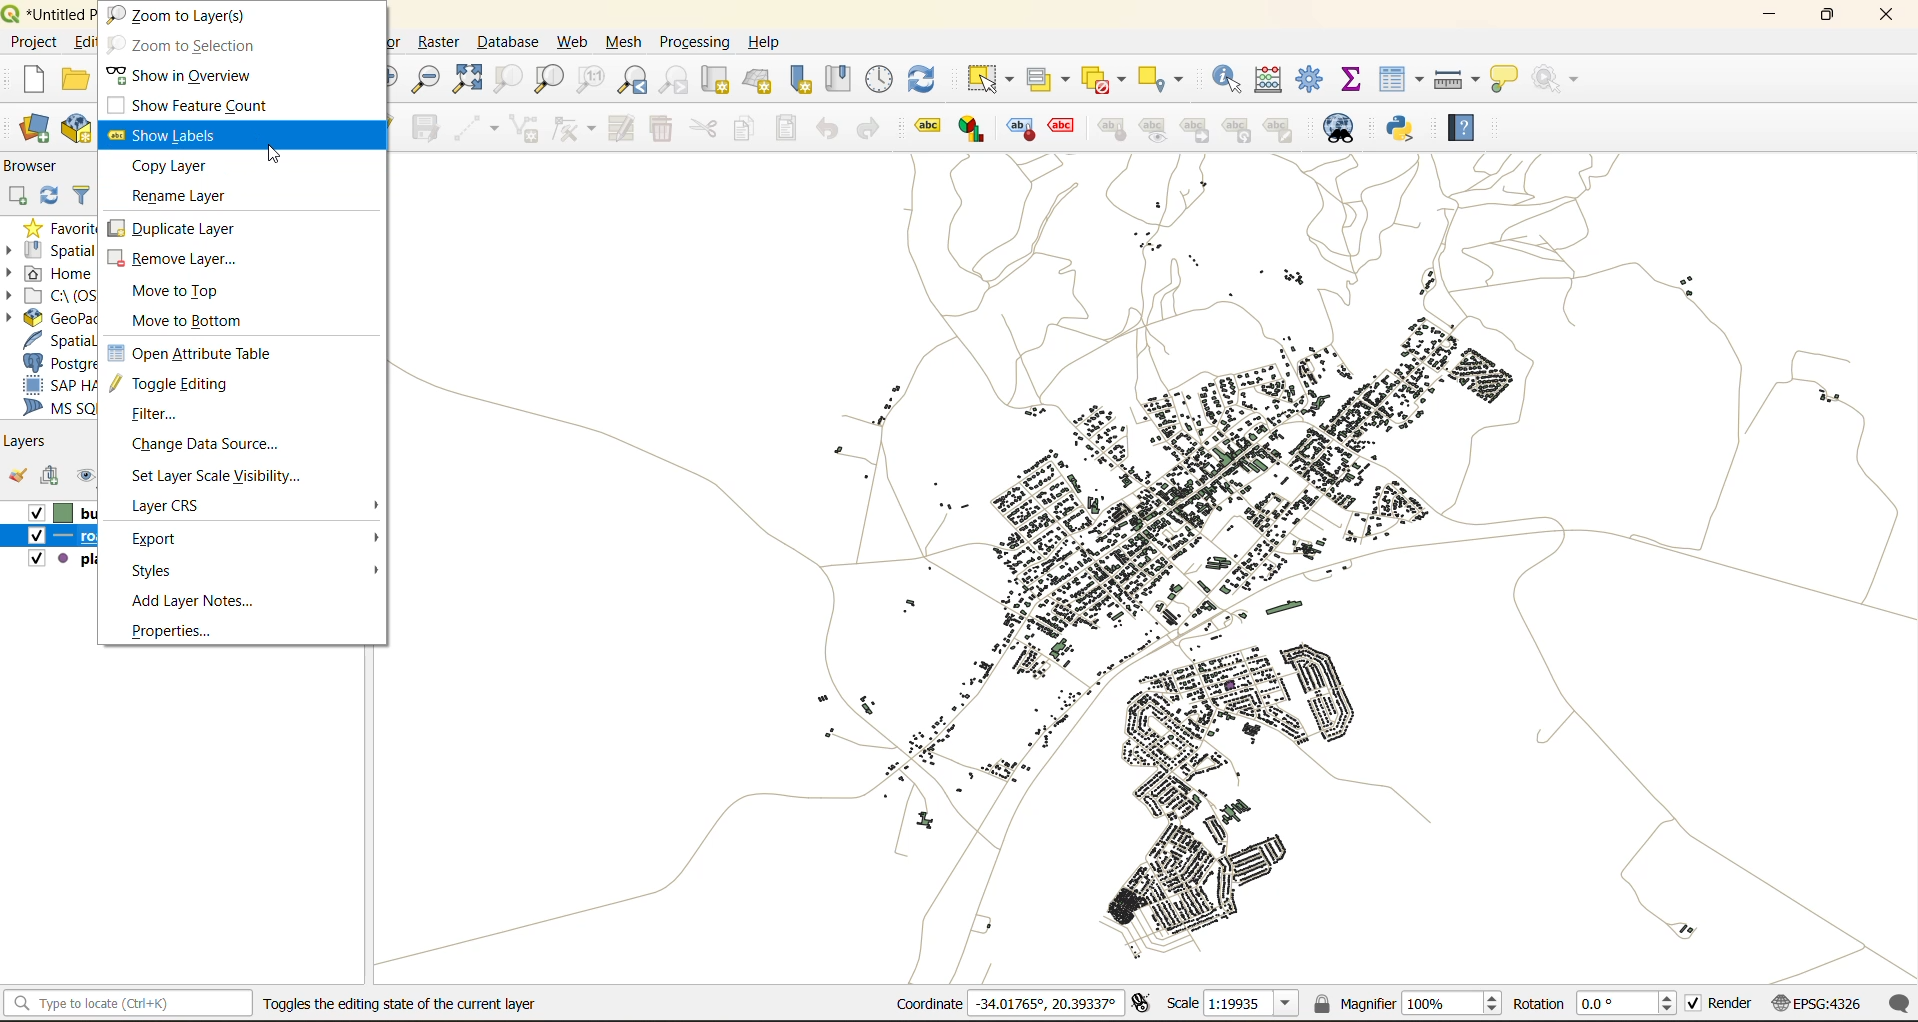 The width and height of the screenshot is (1918, 1022). I want to click on rename layer, so click(183, 196).